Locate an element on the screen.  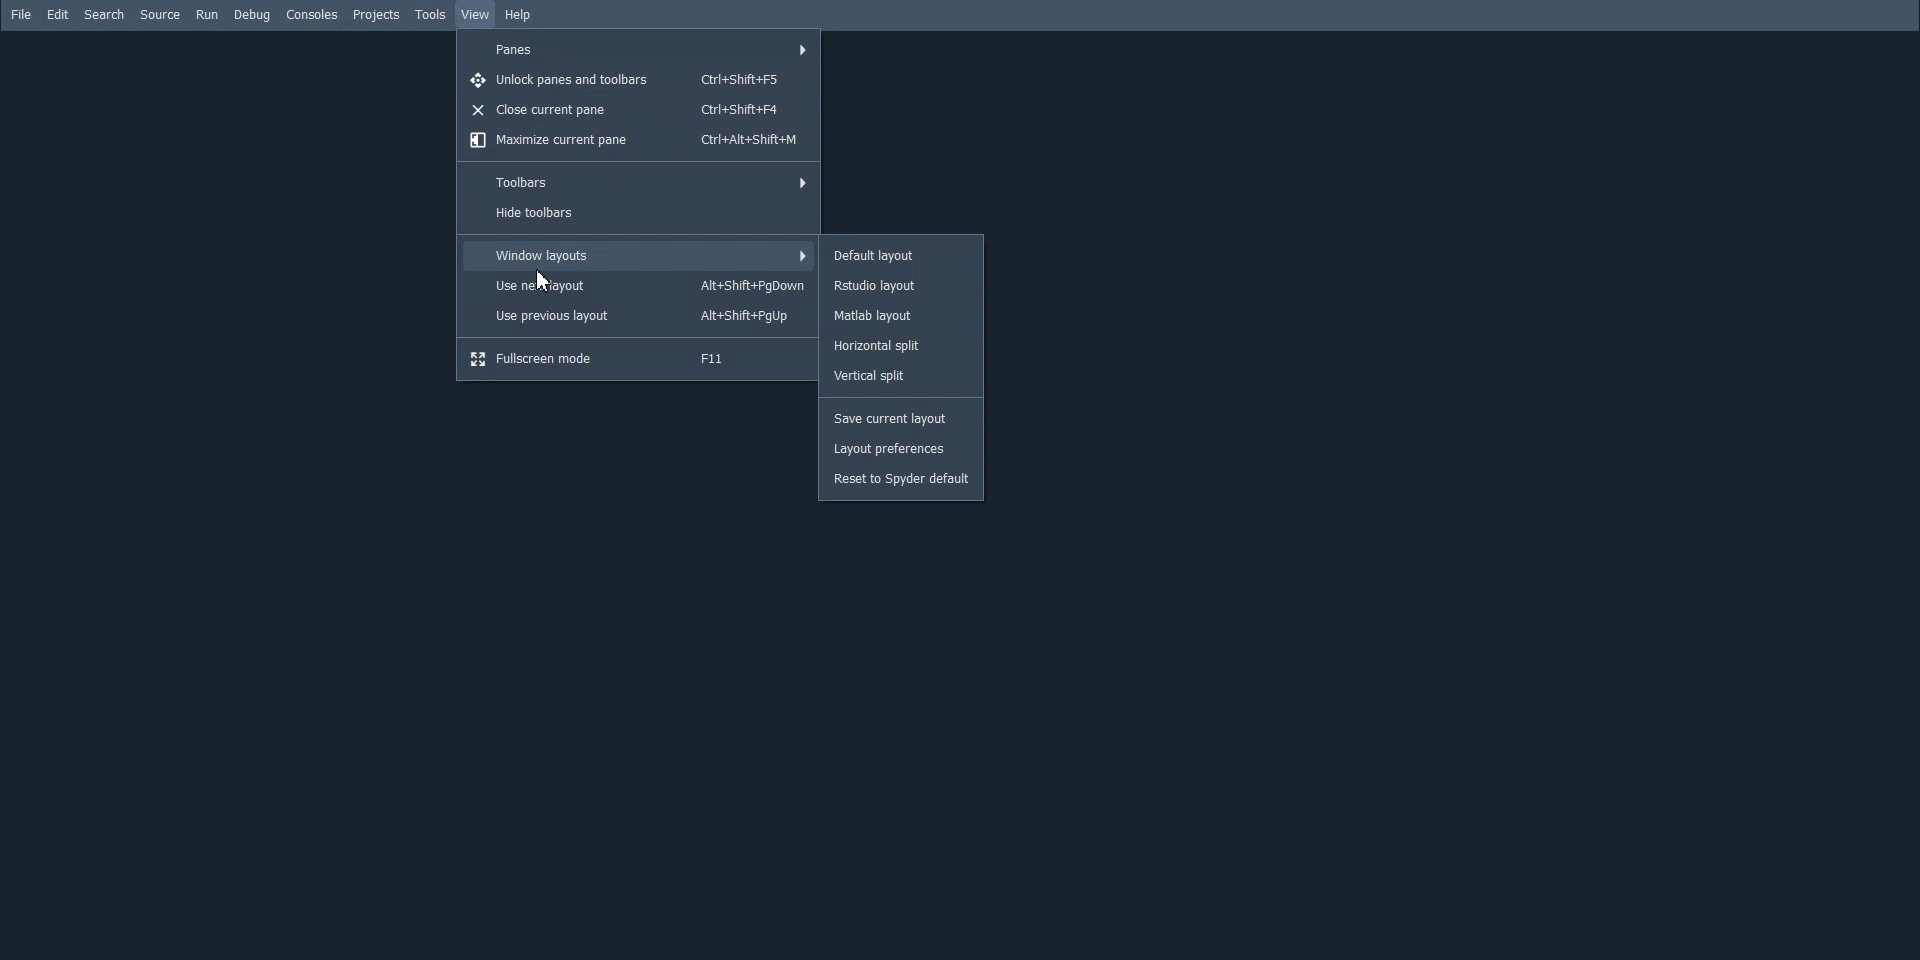
Layout preferences is located at coordinates (902, 450).